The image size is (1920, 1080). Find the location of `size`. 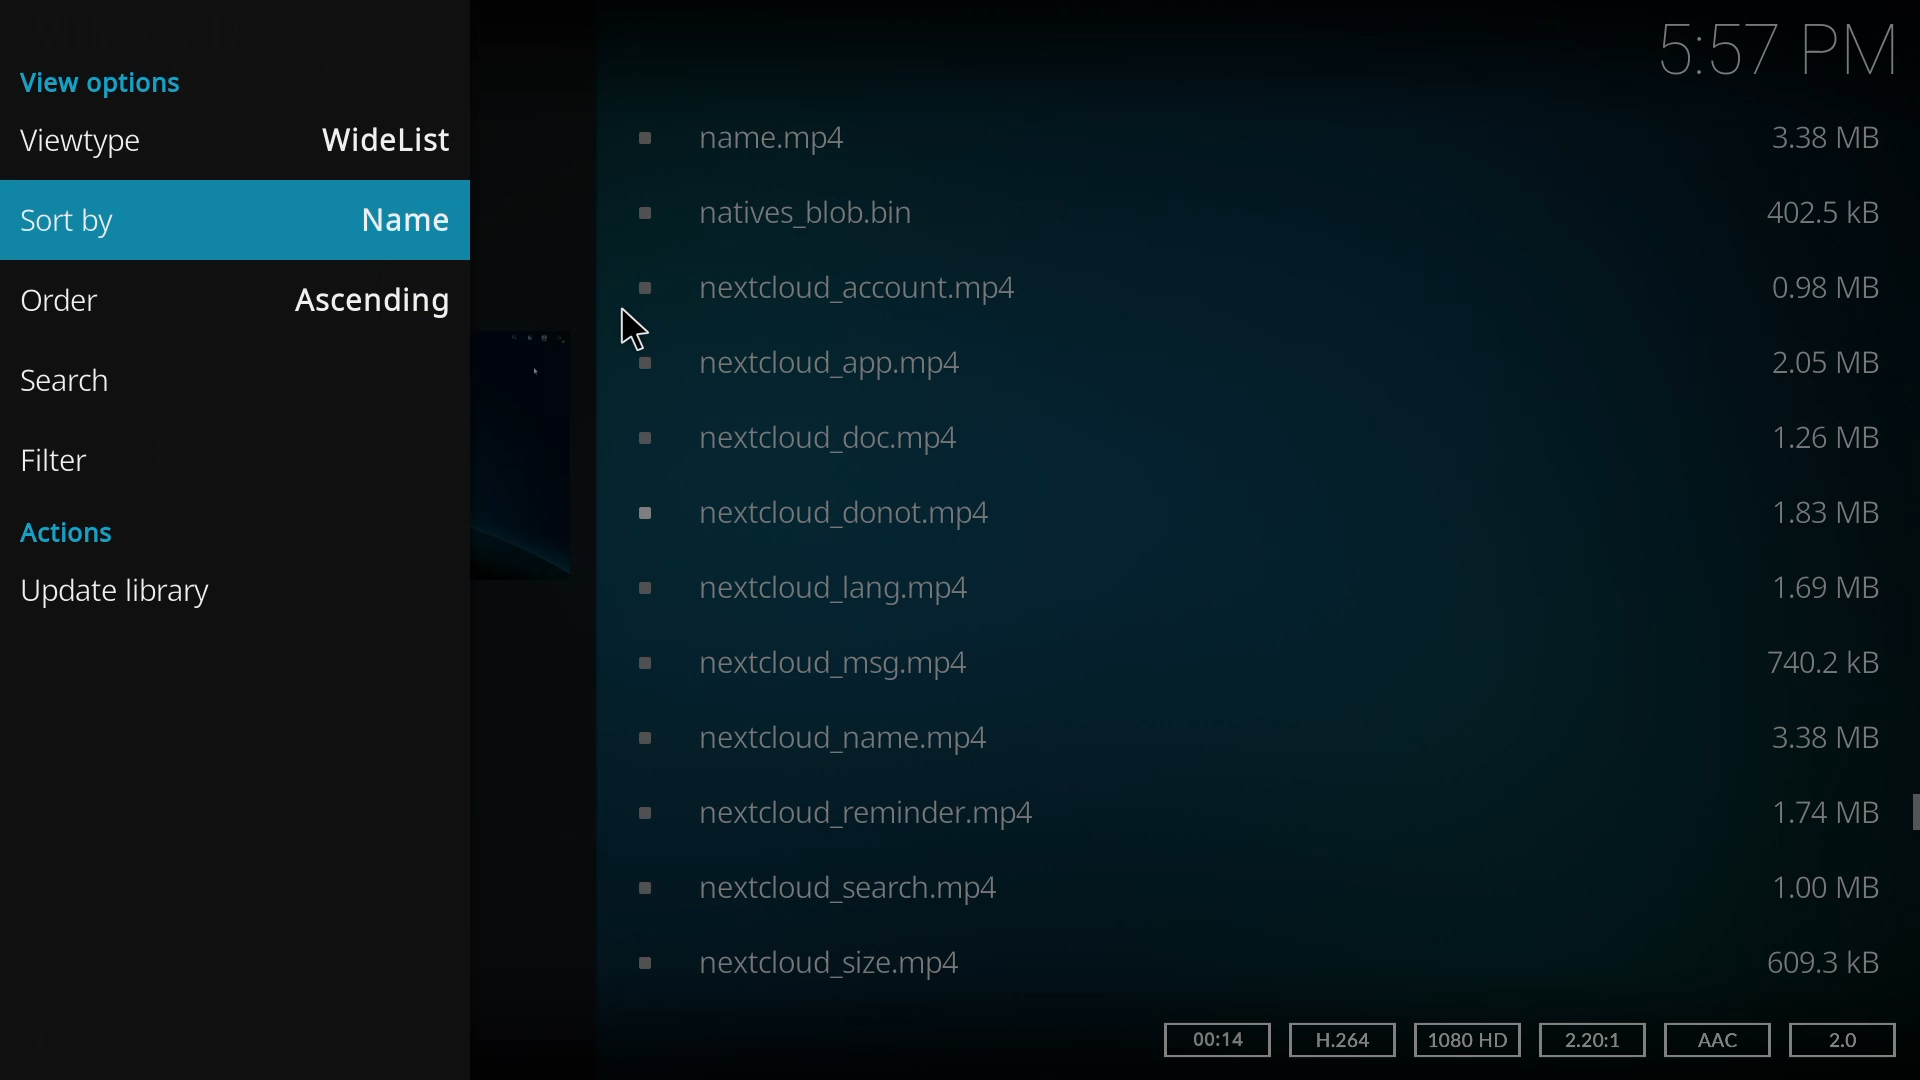

size is located at coordinates (1828, 735).